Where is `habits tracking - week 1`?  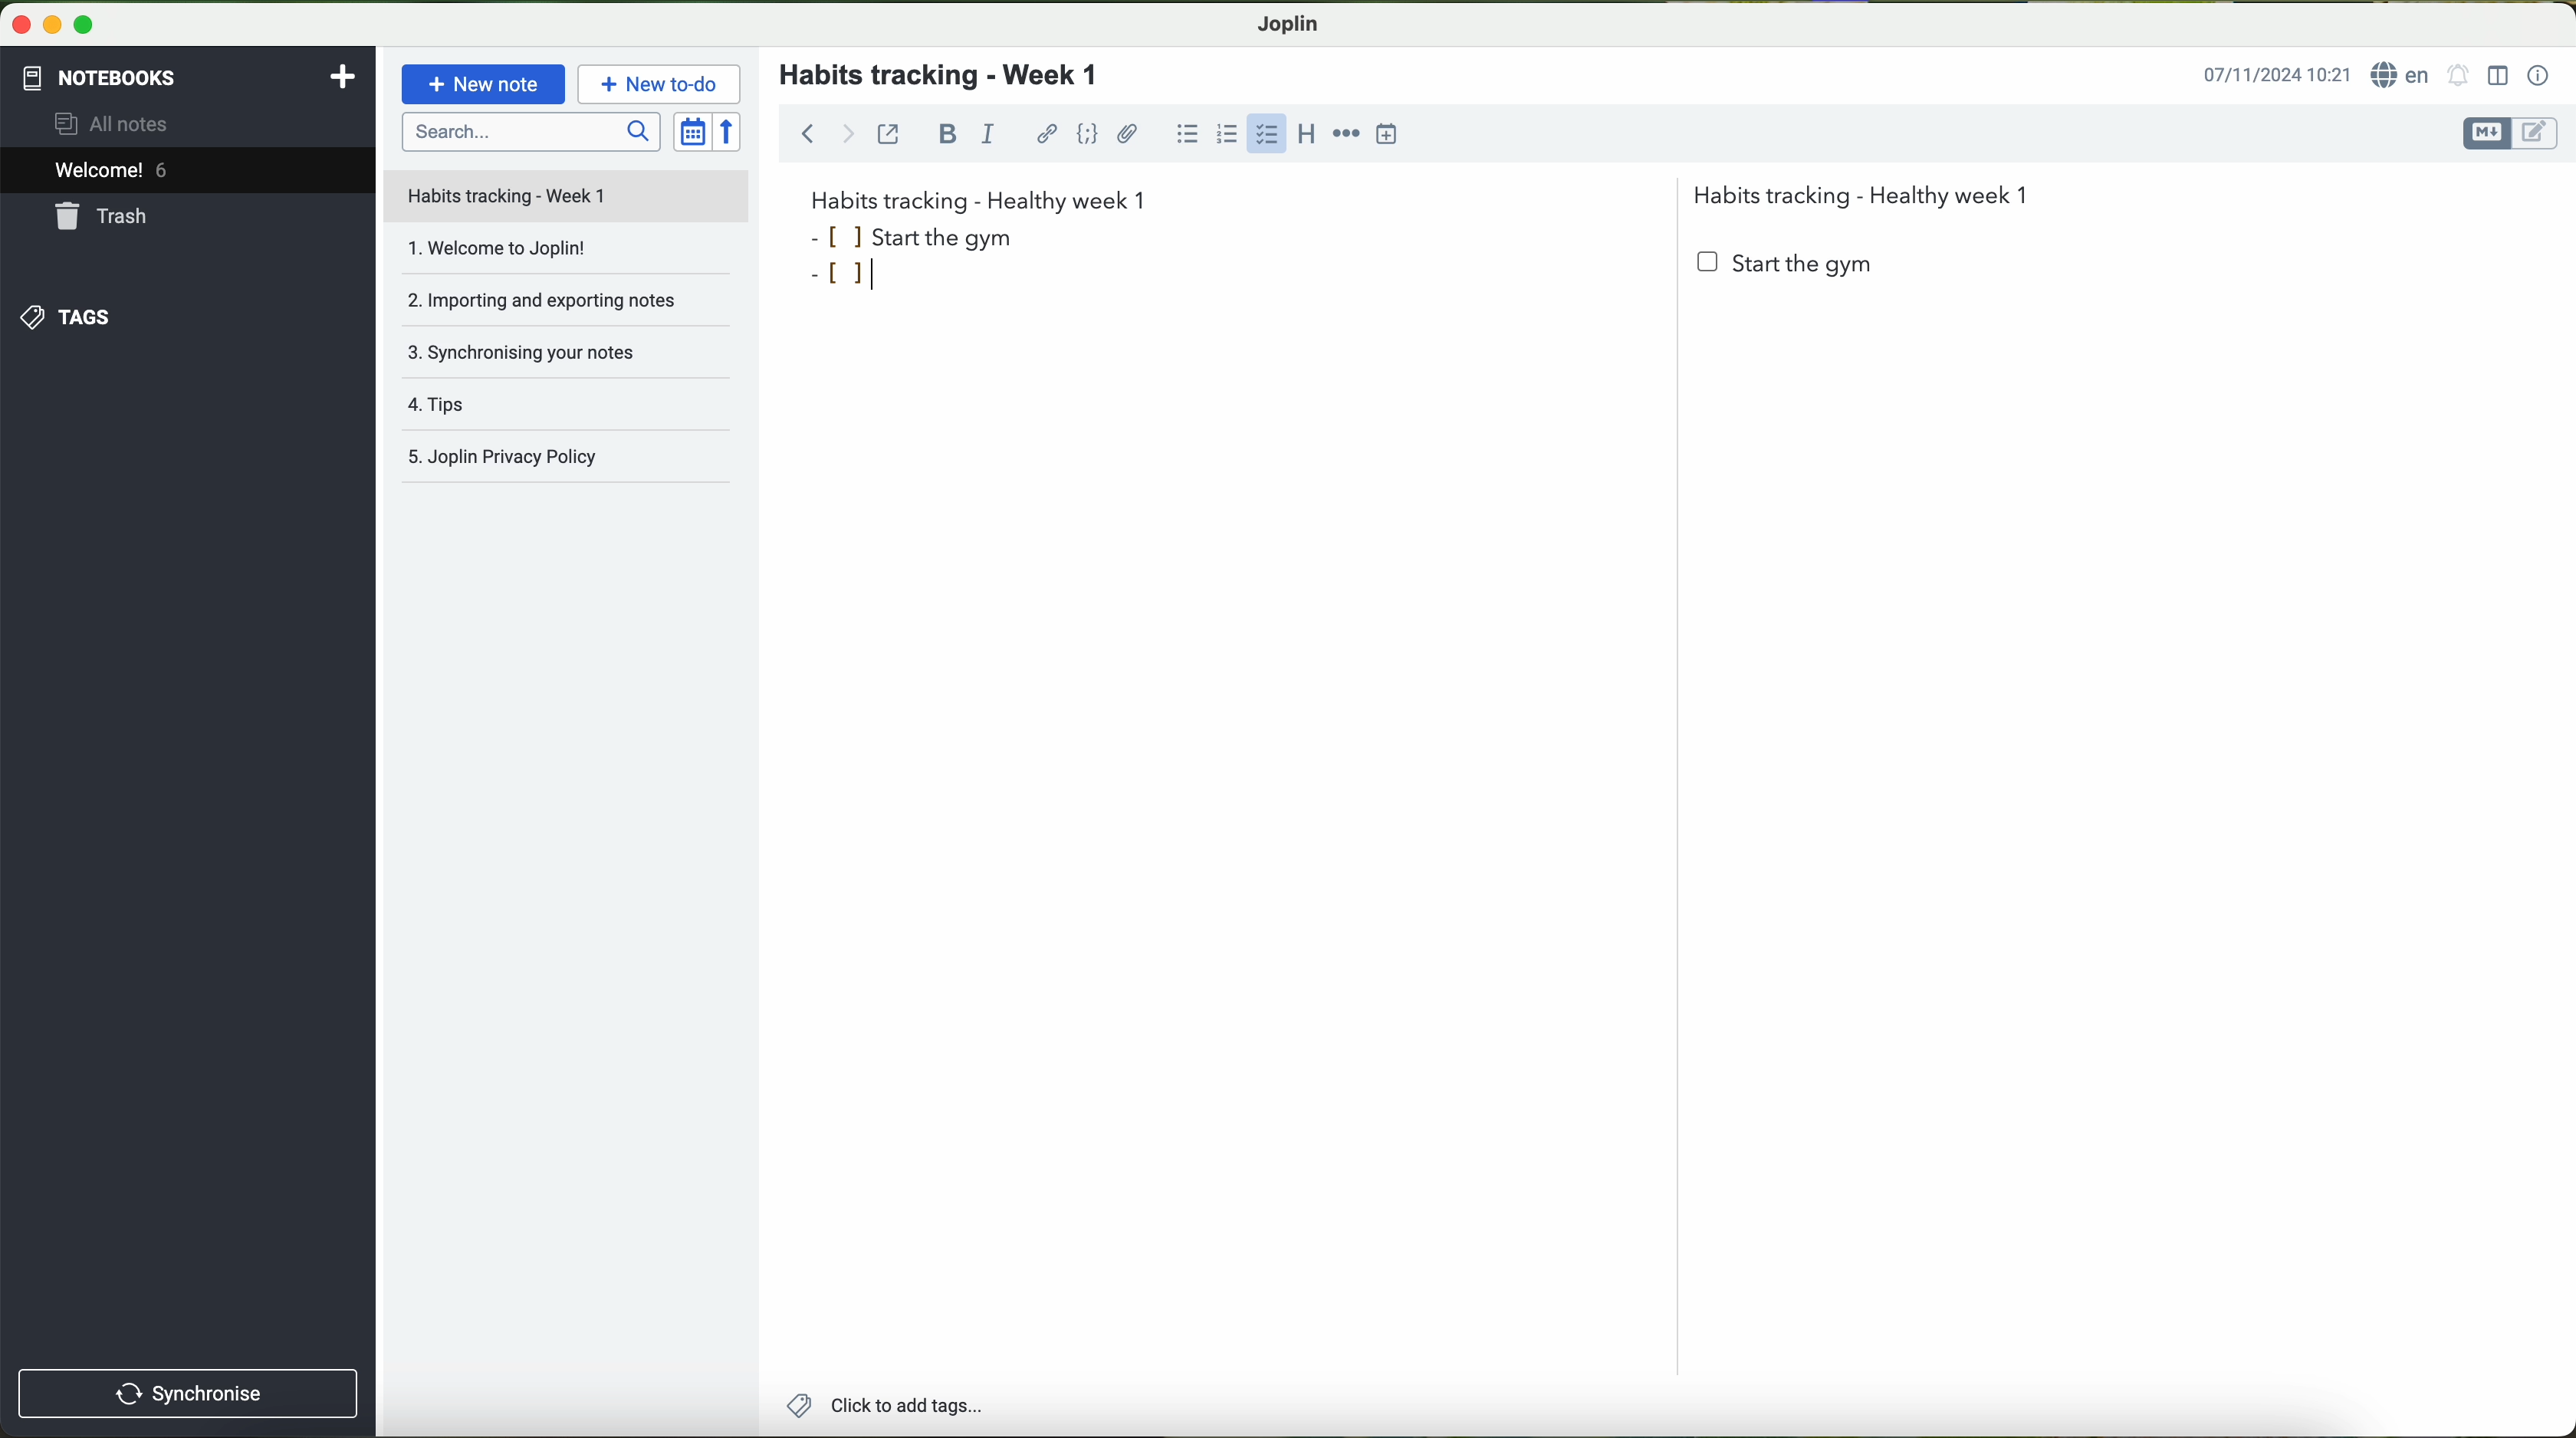
habits tracking - week 1 is located at coordinates (951, 76).